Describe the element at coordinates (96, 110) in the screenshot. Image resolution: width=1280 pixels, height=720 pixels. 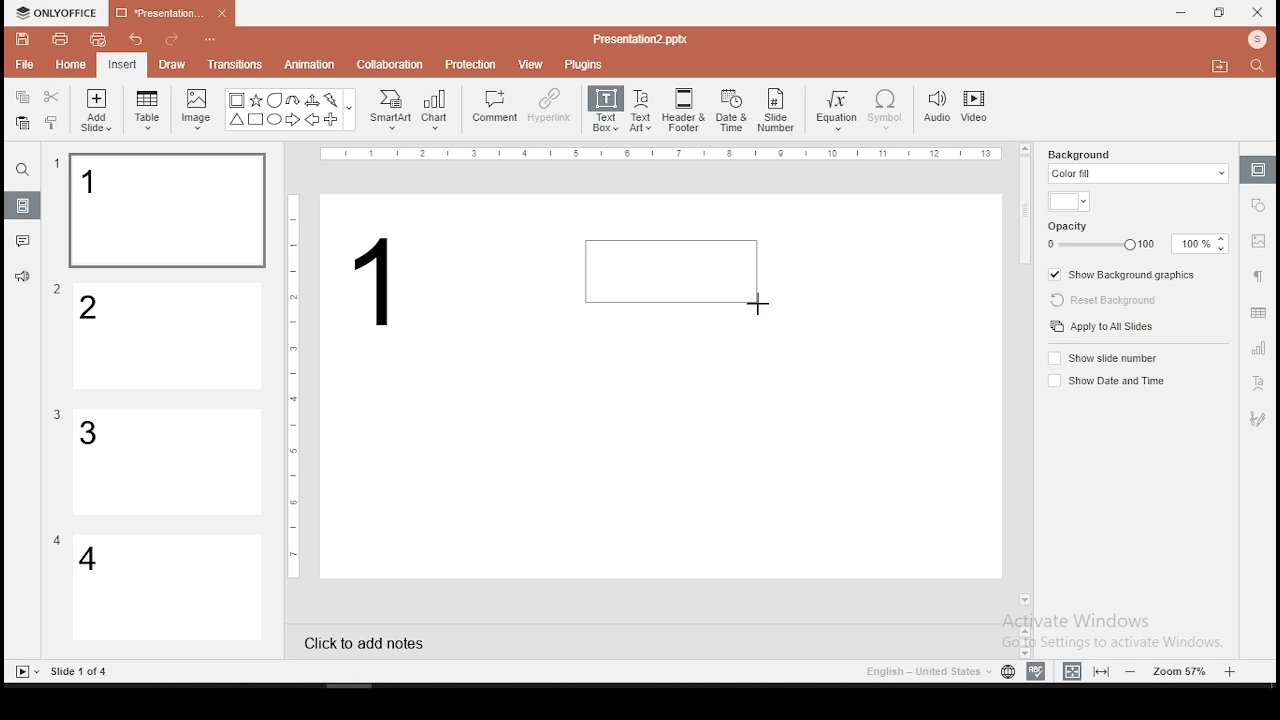
I see `add slide` at that location.